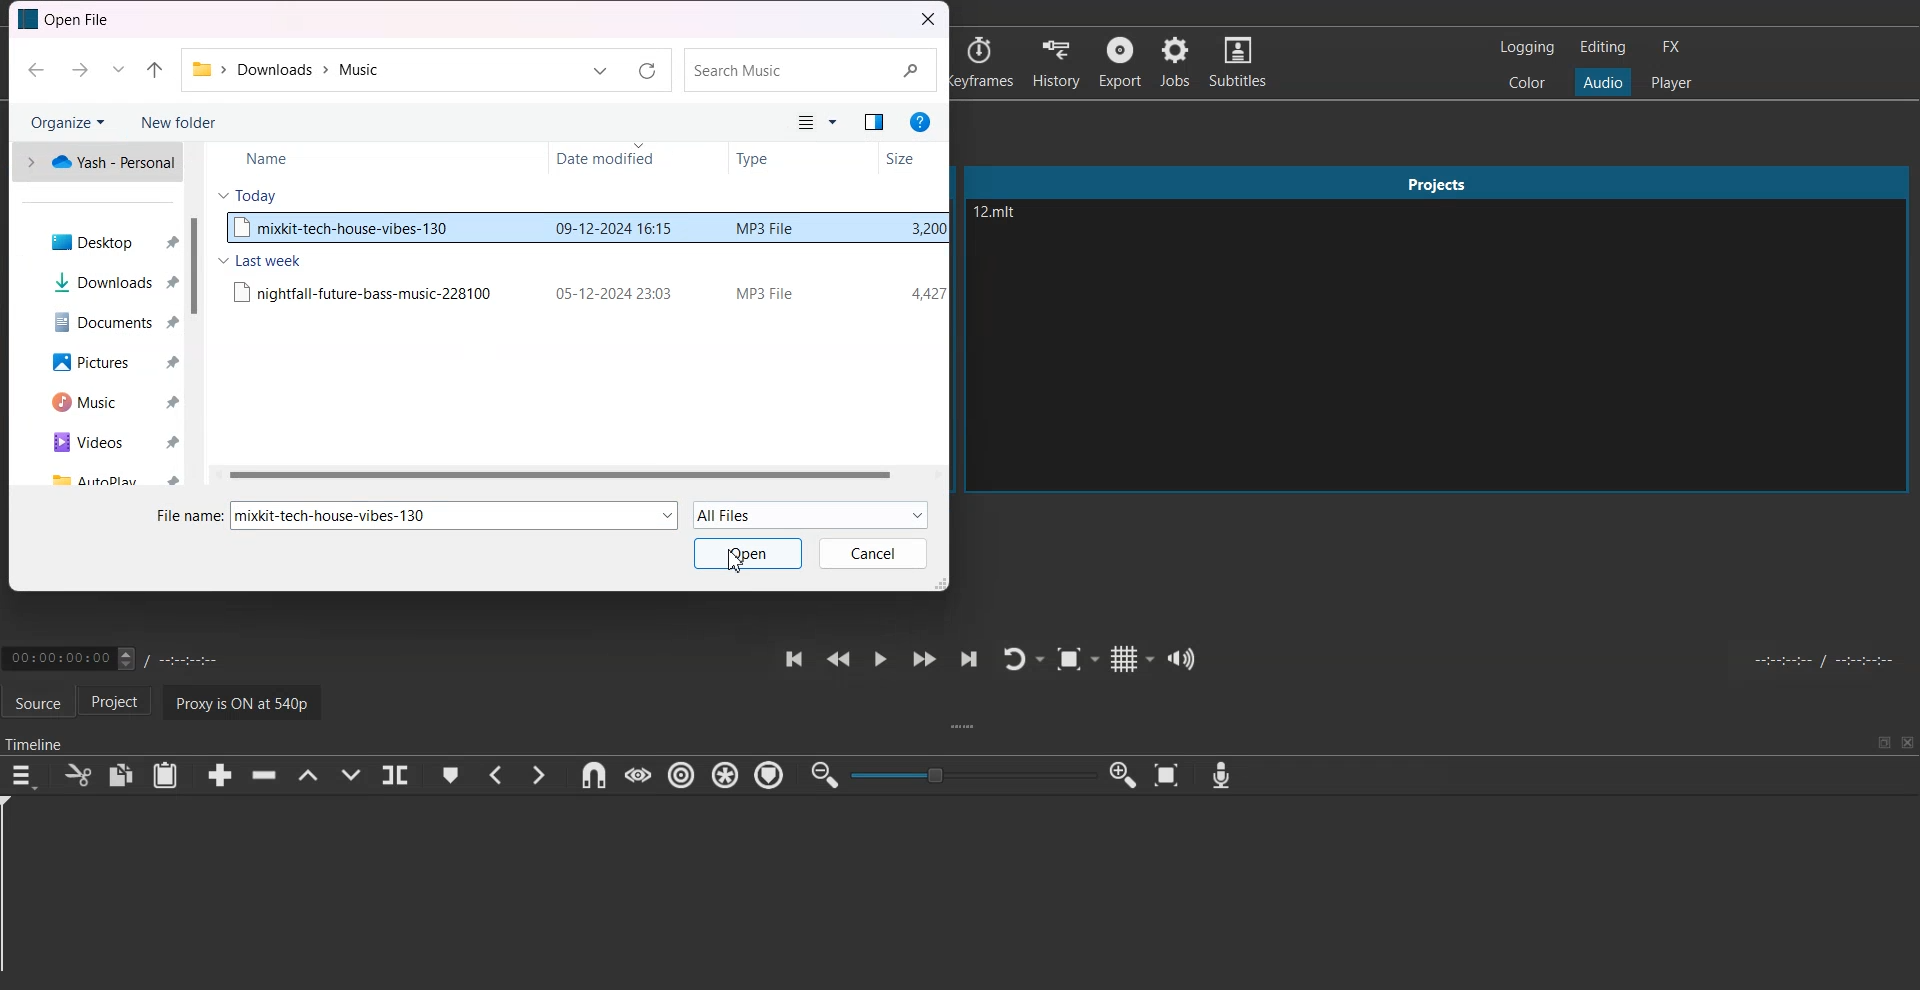 This screenshot has width=1920, height=990. Describe the element at coordinates (985, 61) in the screenshot. I see `Keyframes` at that location.